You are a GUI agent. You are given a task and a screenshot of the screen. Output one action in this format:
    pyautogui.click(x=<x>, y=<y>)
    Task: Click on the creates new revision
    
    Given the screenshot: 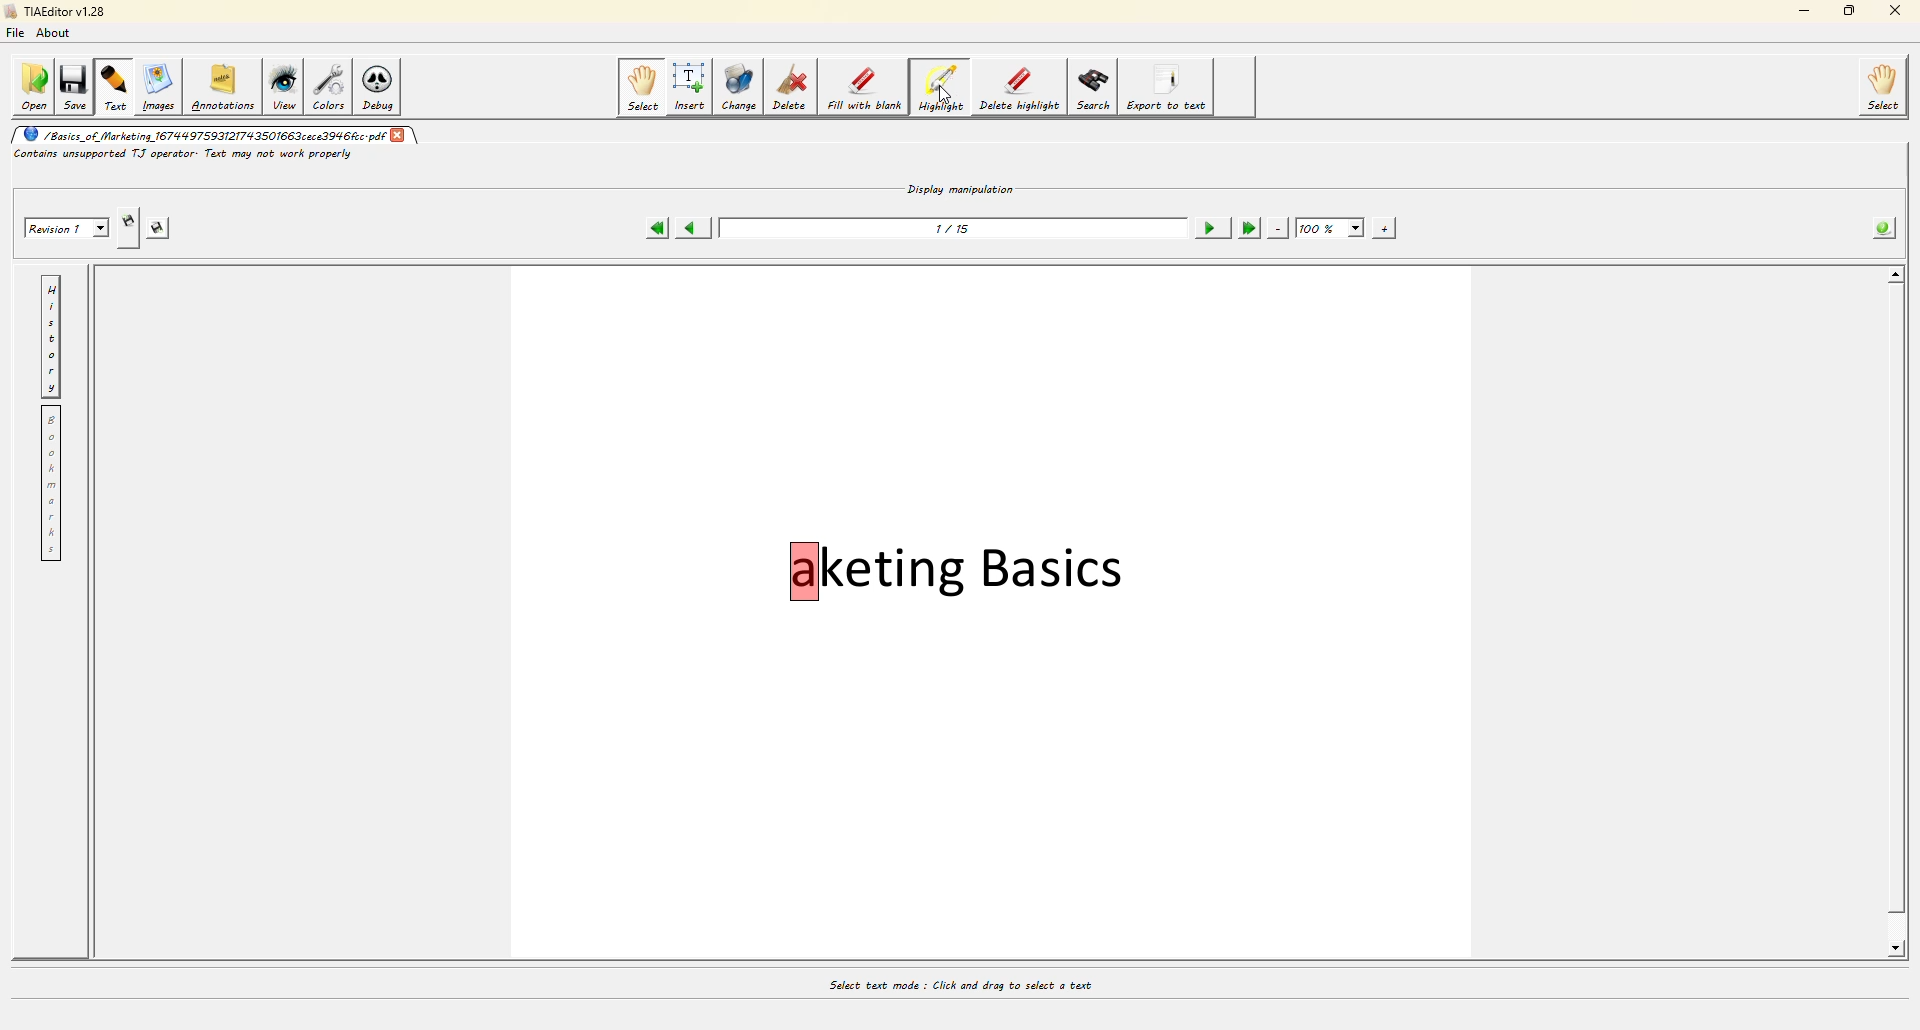 What is the action you would take?
    pyautogui.click(x=129, y=220)
    